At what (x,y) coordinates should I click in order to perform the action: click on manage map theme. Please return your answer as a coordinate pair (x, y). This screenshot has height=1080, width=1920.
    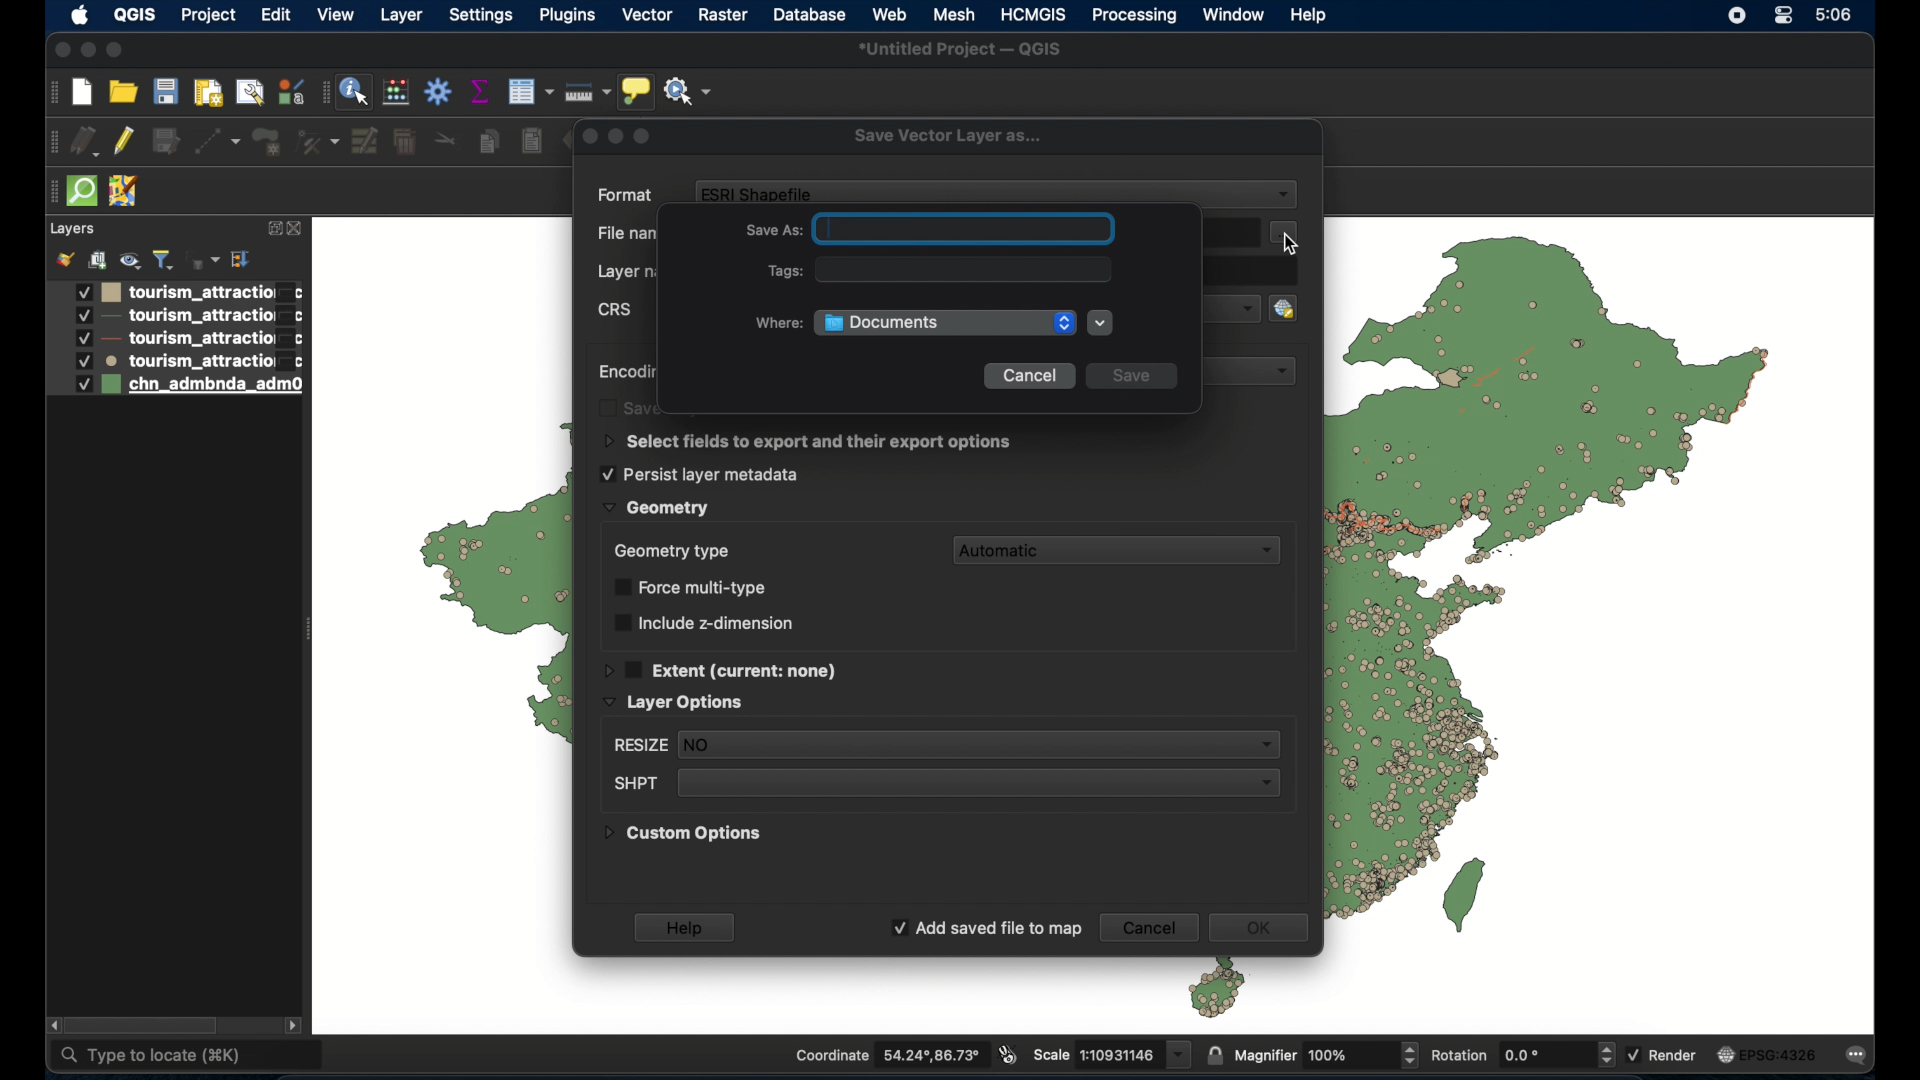
    Looking at the image, I should click on (129, 260).